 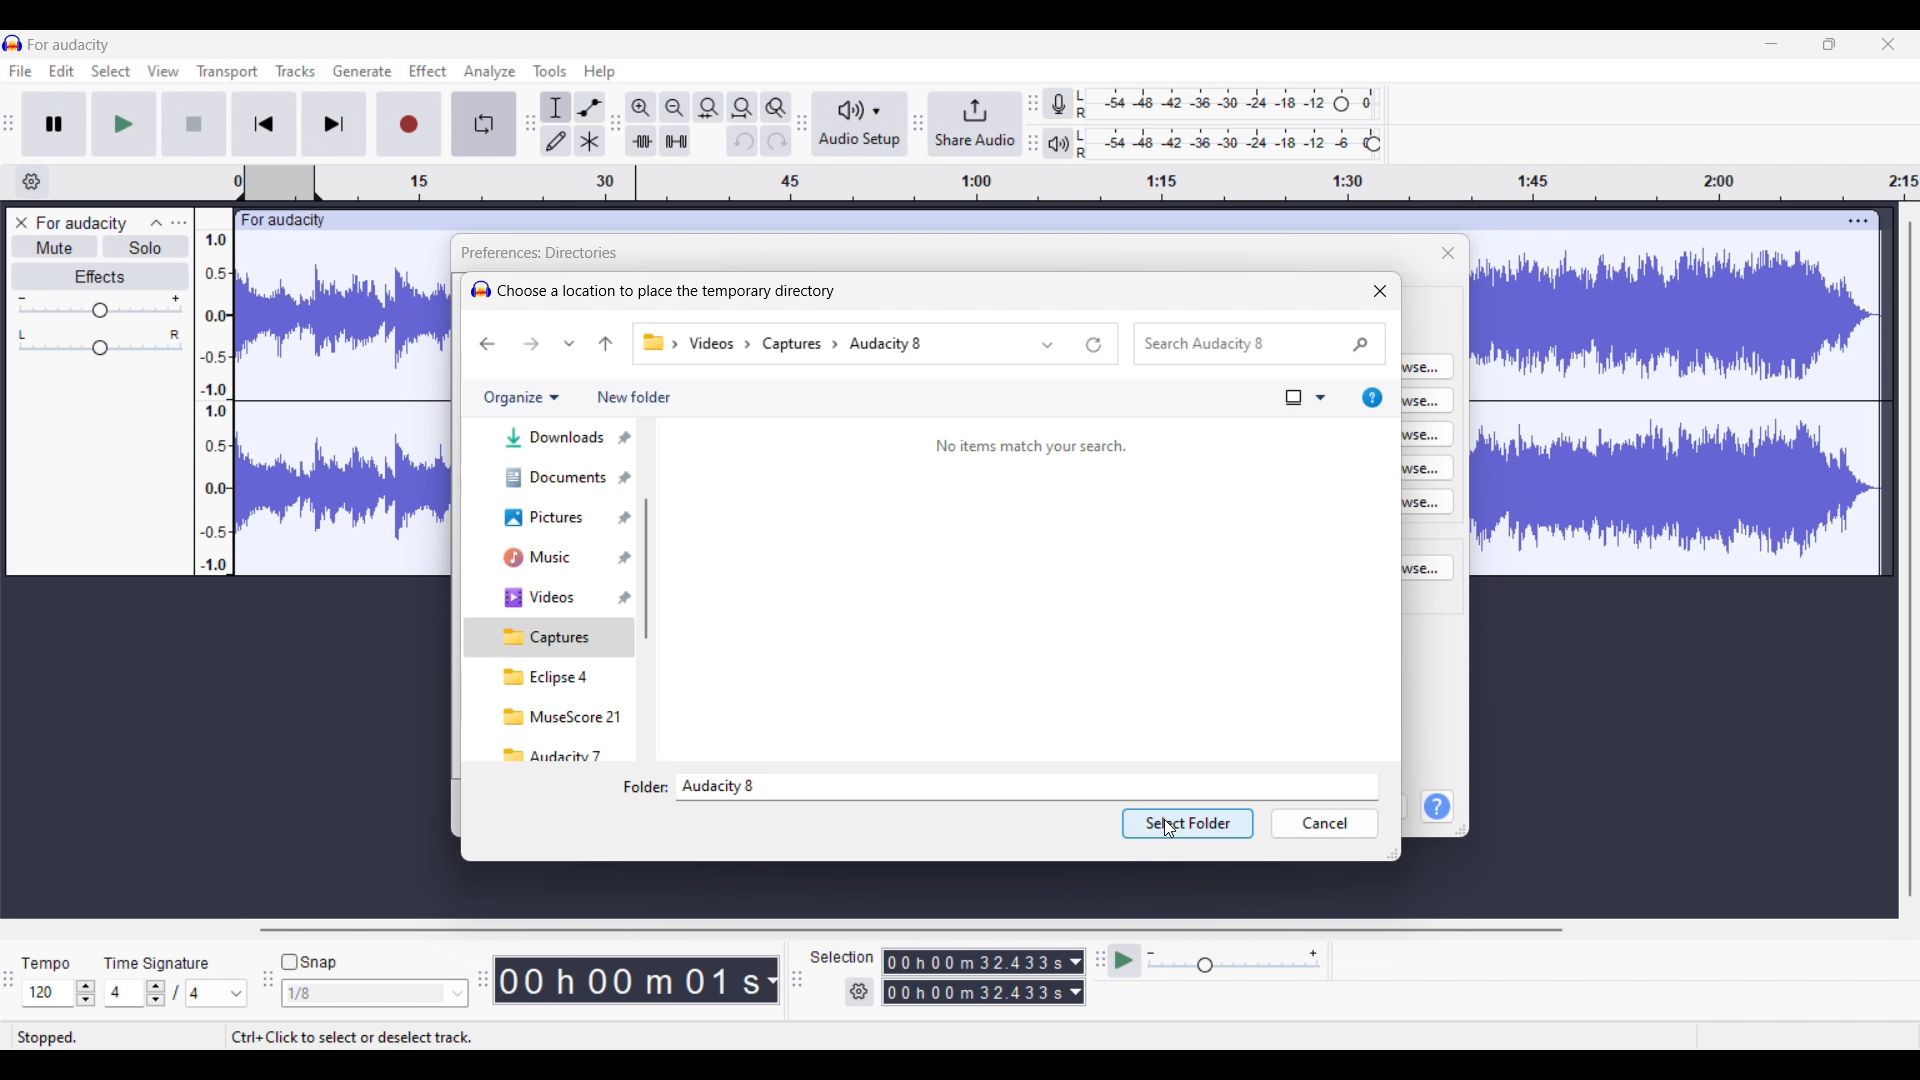 What do you see at coordinates (21, 71) in the screenshot?
I see `File menu` at bounding box center [21, 71].